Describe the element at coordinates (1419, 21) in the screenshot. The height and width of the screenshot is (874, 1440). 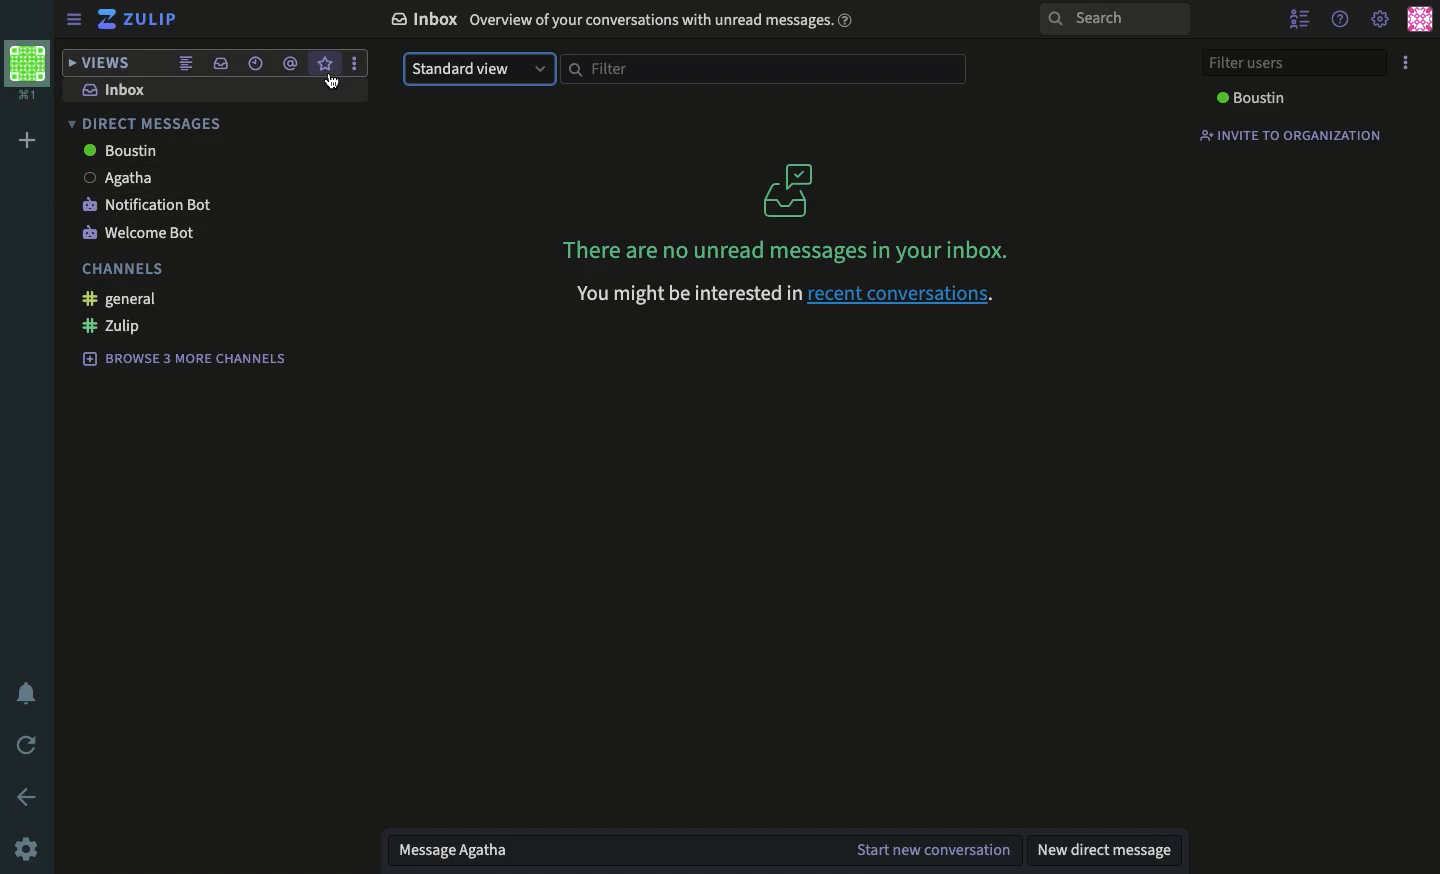
I see `user profile` at that location.